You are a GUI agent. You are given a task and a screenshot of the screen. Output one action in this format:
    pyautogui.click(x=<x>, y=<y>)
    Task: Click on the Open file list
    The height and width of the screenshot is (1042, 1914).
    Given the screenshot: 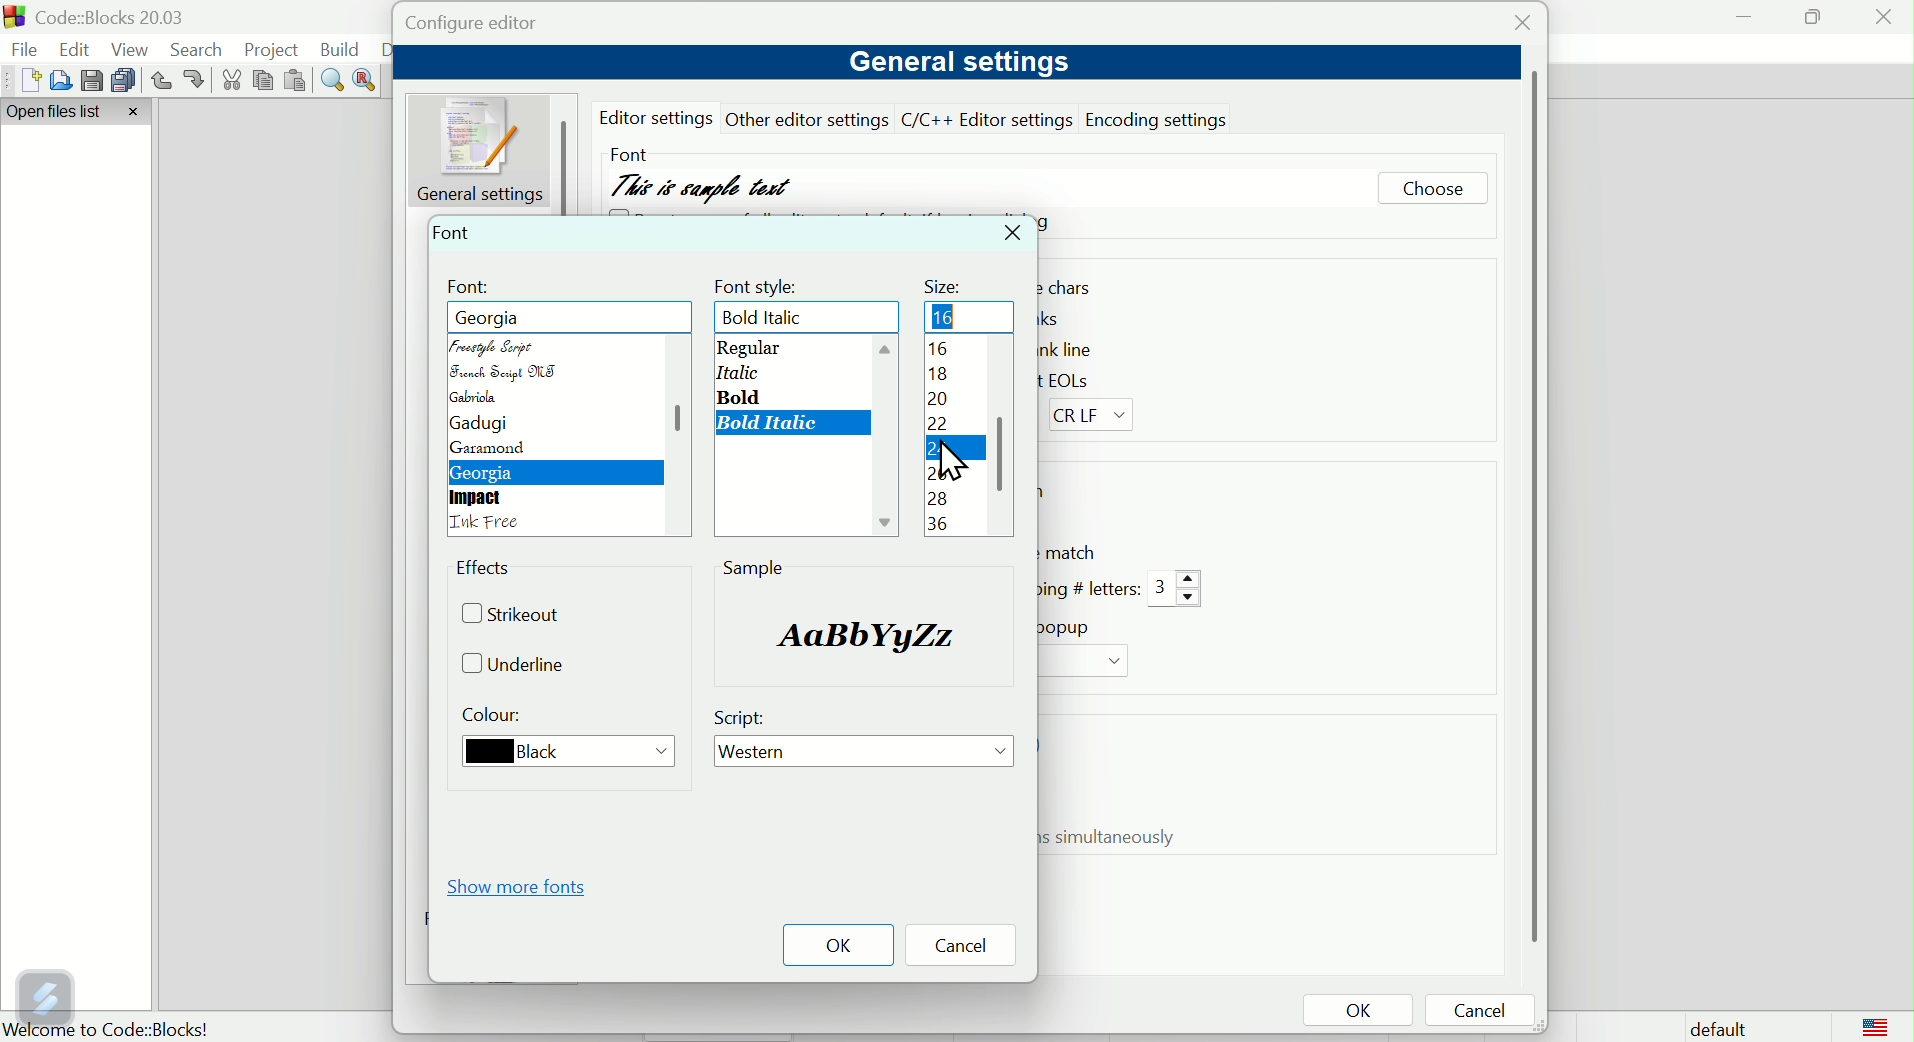 What is the action you would take?
    pyautogui.click(x=78, y=113)
    